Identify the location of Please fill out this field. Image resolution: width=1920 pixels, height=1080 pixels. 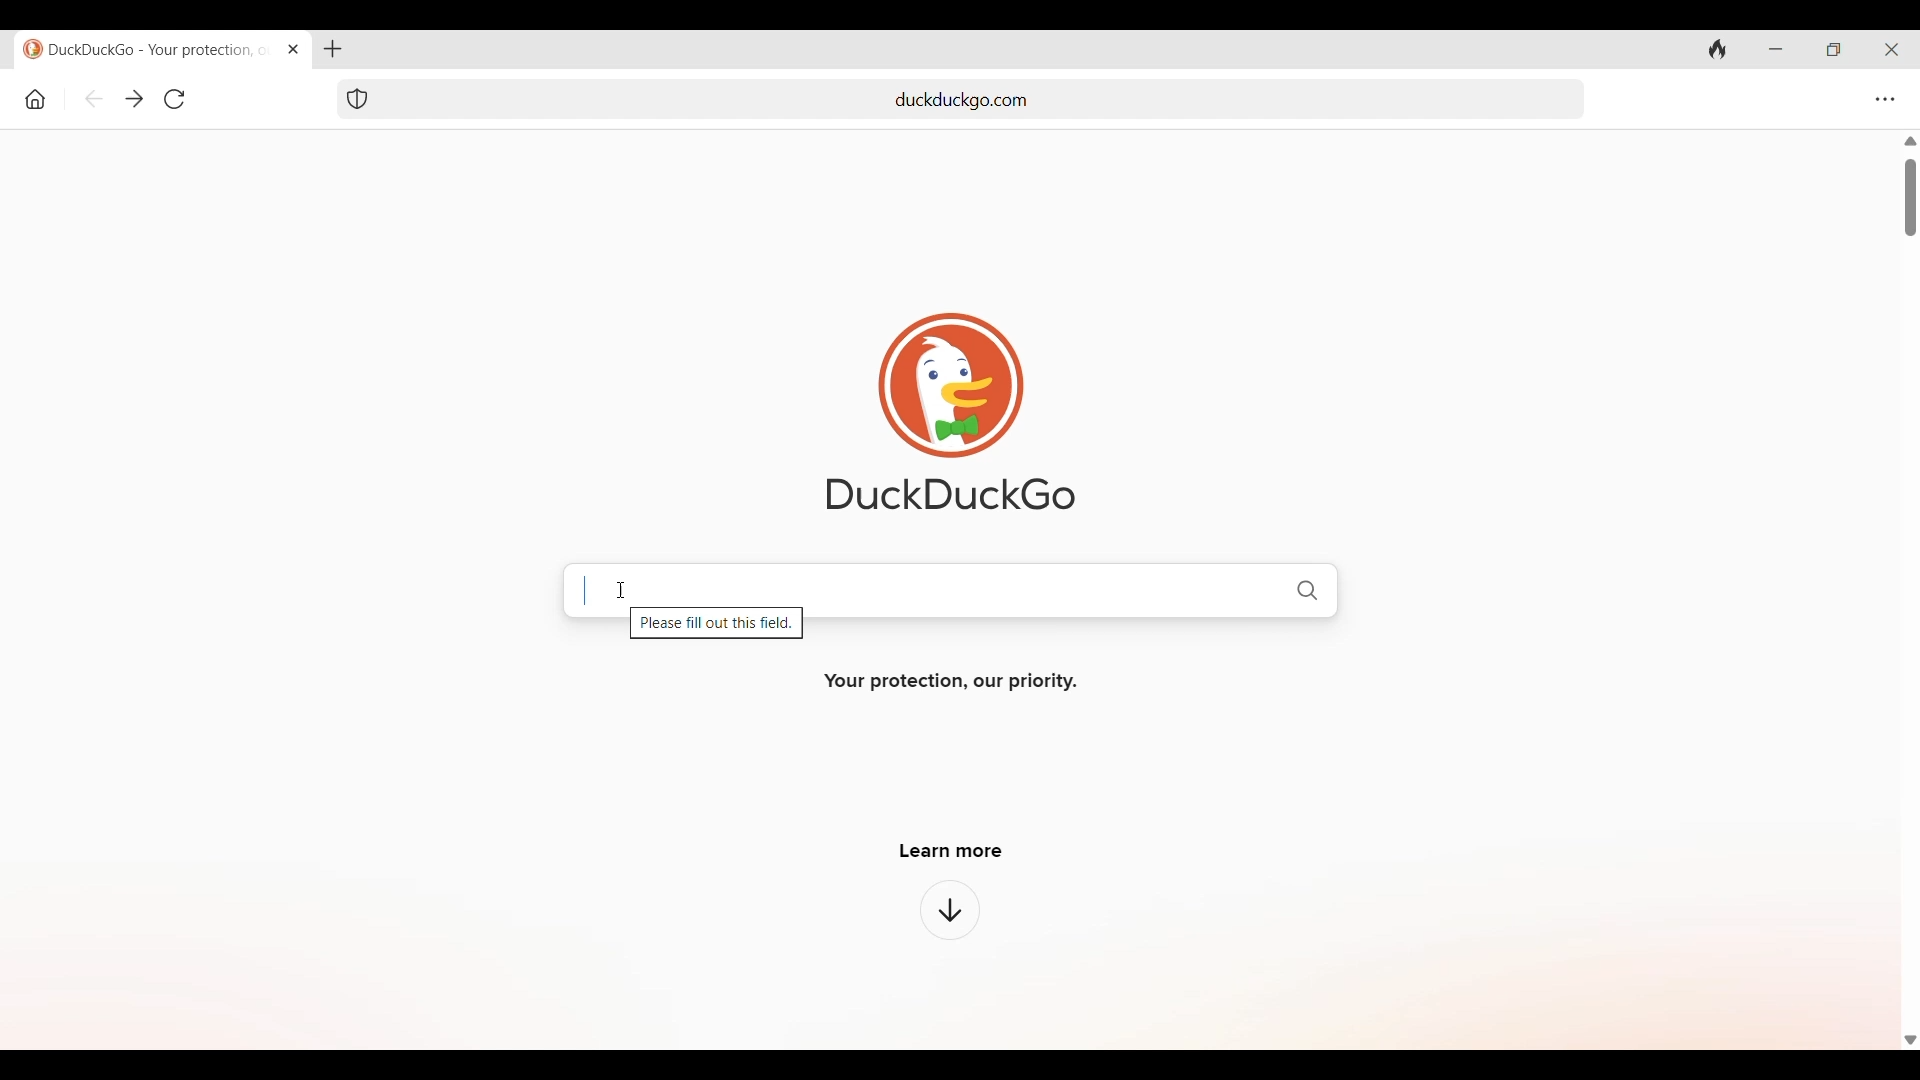
(717, 626).